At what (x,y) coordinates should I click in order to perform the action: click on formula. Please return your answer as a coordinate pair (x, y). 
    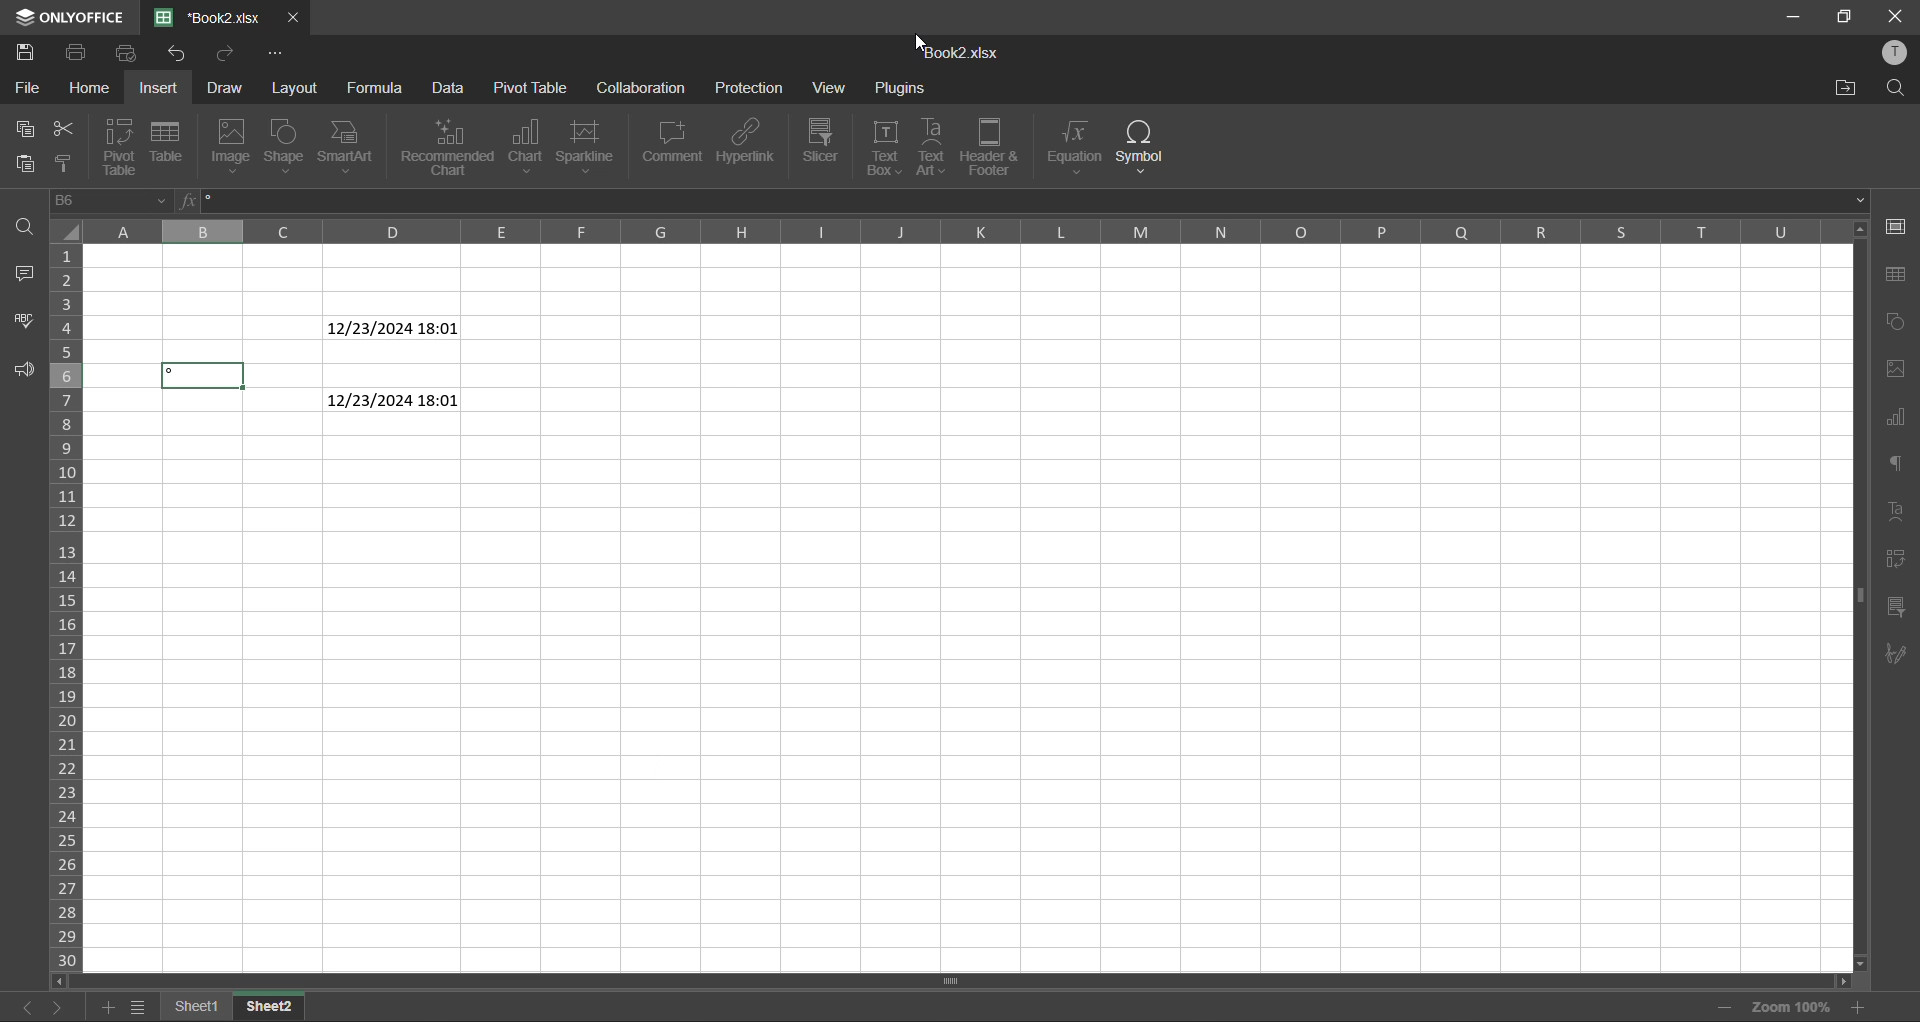
    Looking at the image, I should click on (381, 88).